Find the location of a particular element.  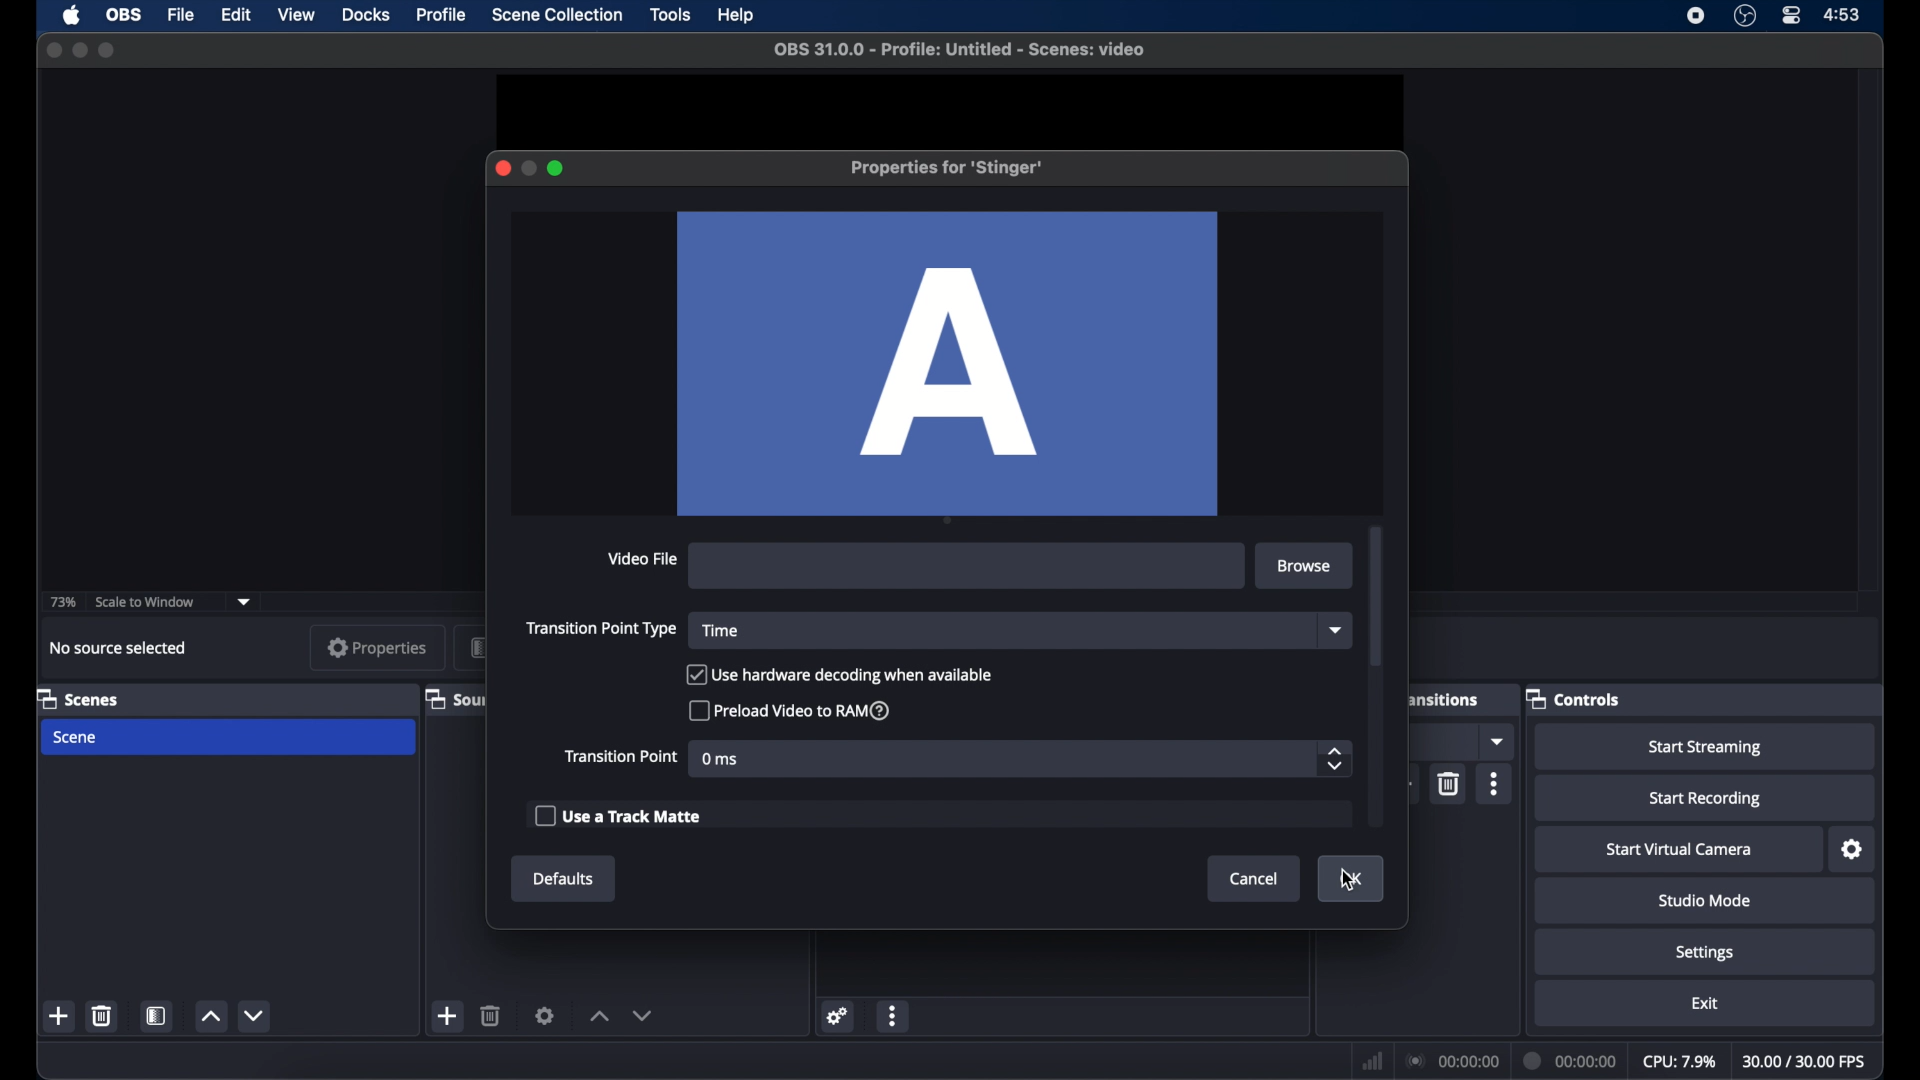

scroll box is located at coordinates (1376, 596).